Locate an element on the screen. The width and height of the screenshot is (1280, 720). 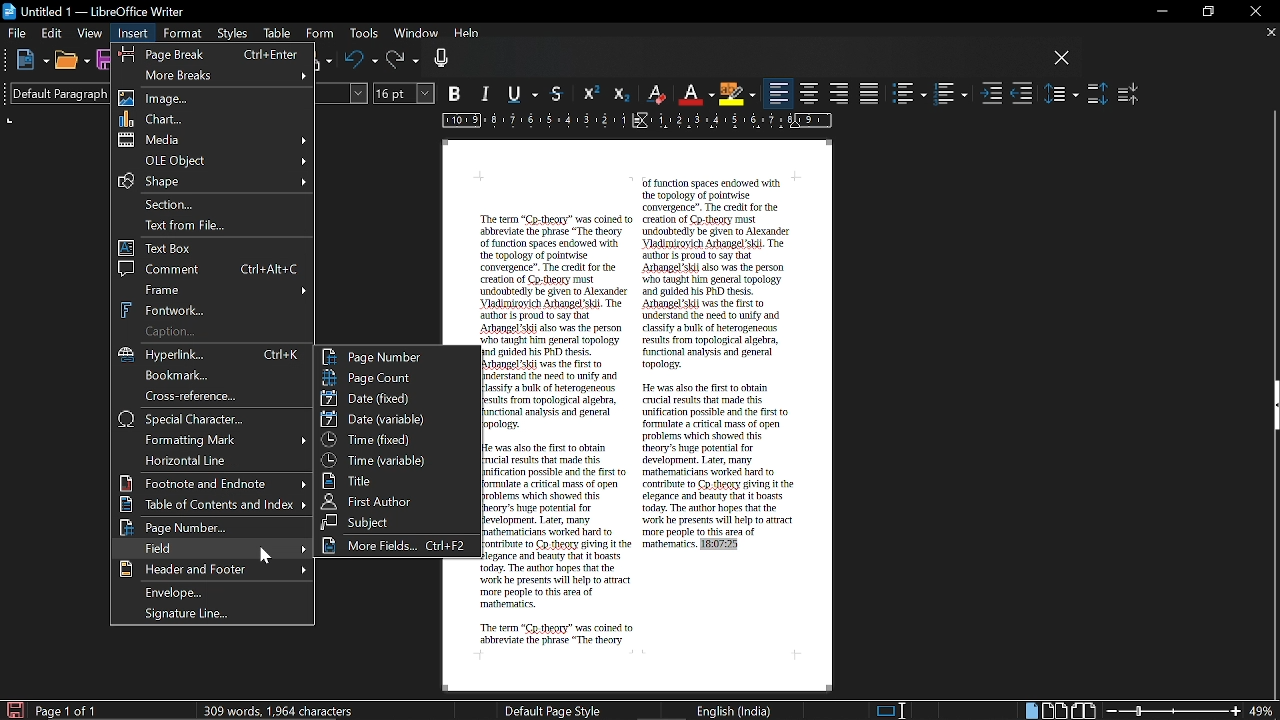
Underline is located at coordinates (696, 94).